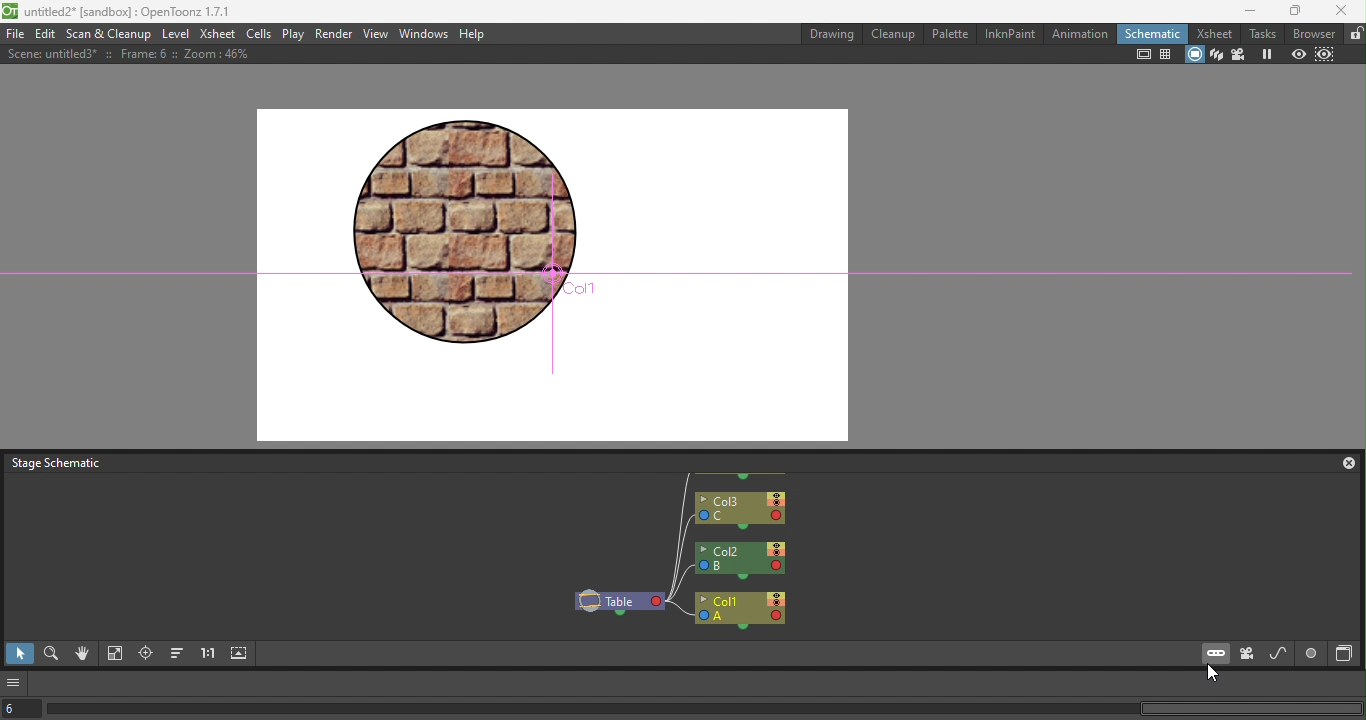  Describe the element at coordinates (1216, 653) in the screenshot. I see `New pegbar` at that location.